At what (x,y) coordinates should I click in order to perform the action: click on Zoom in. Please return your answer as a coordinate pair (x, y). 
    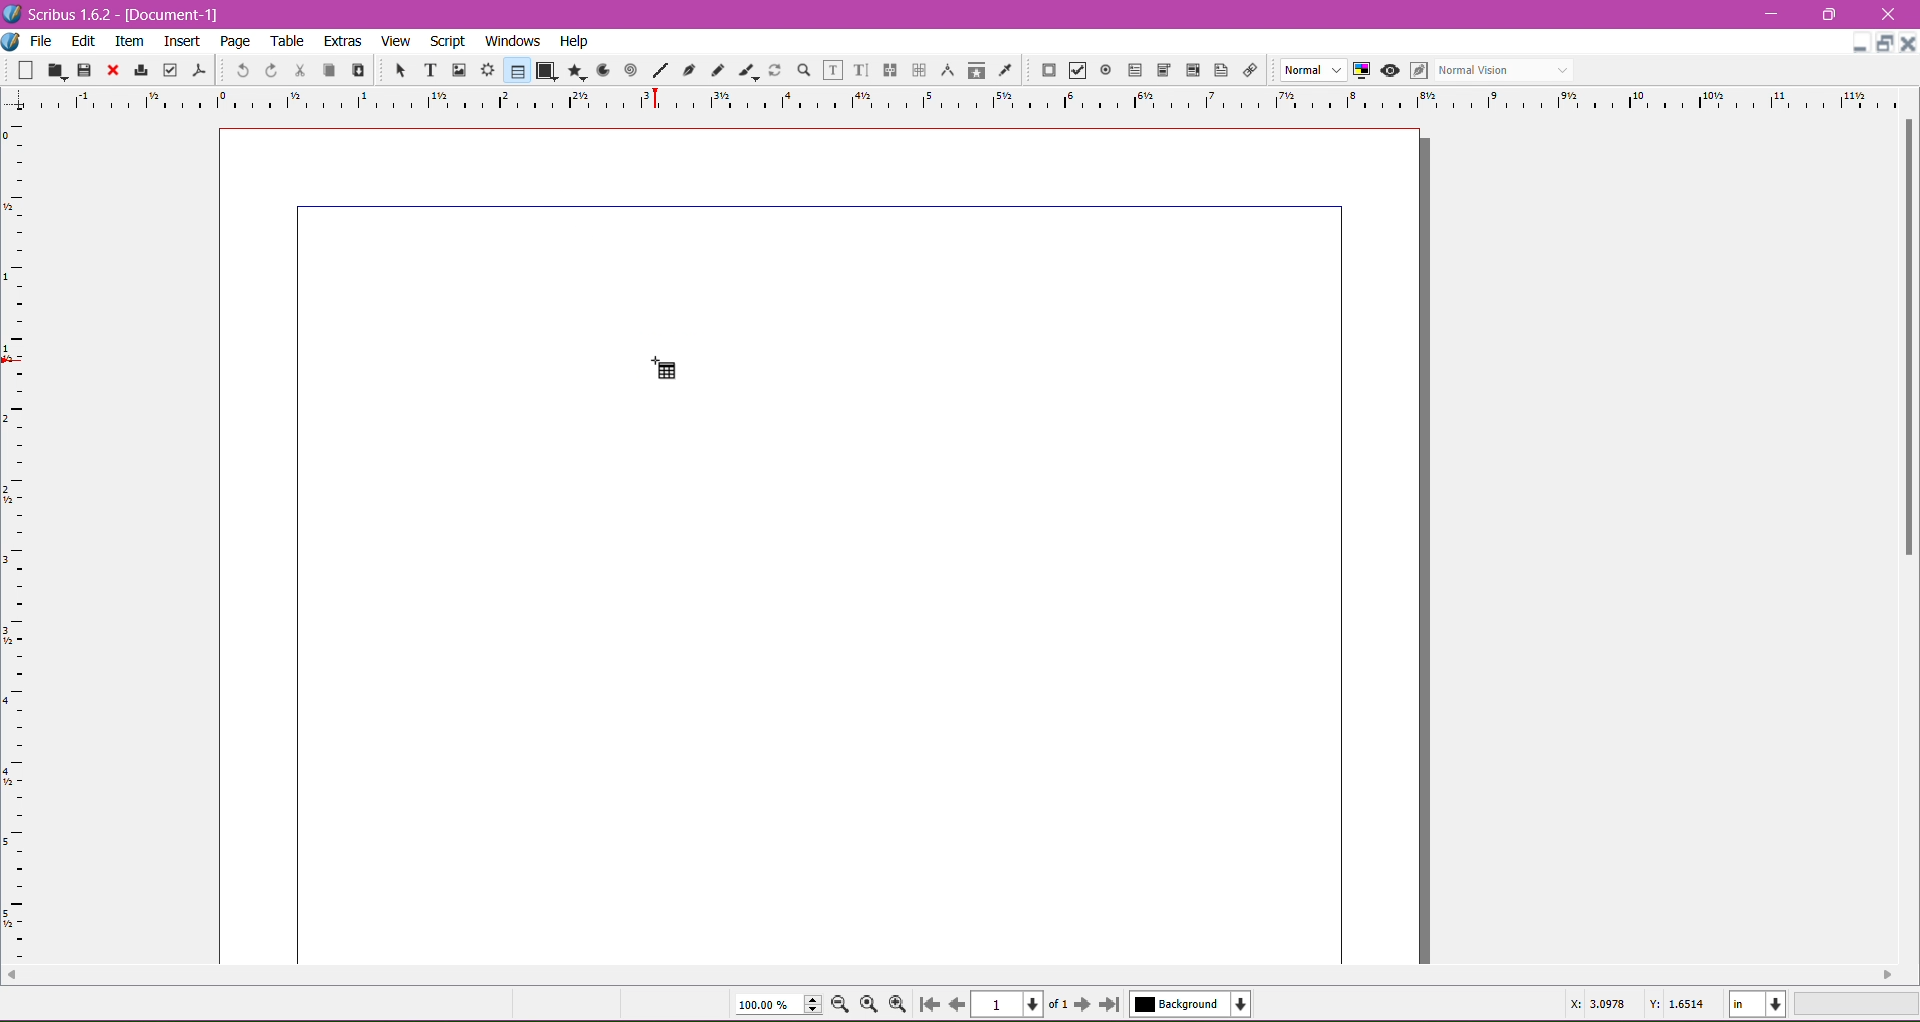
    Looking at the image, I should click on (899, 1004).